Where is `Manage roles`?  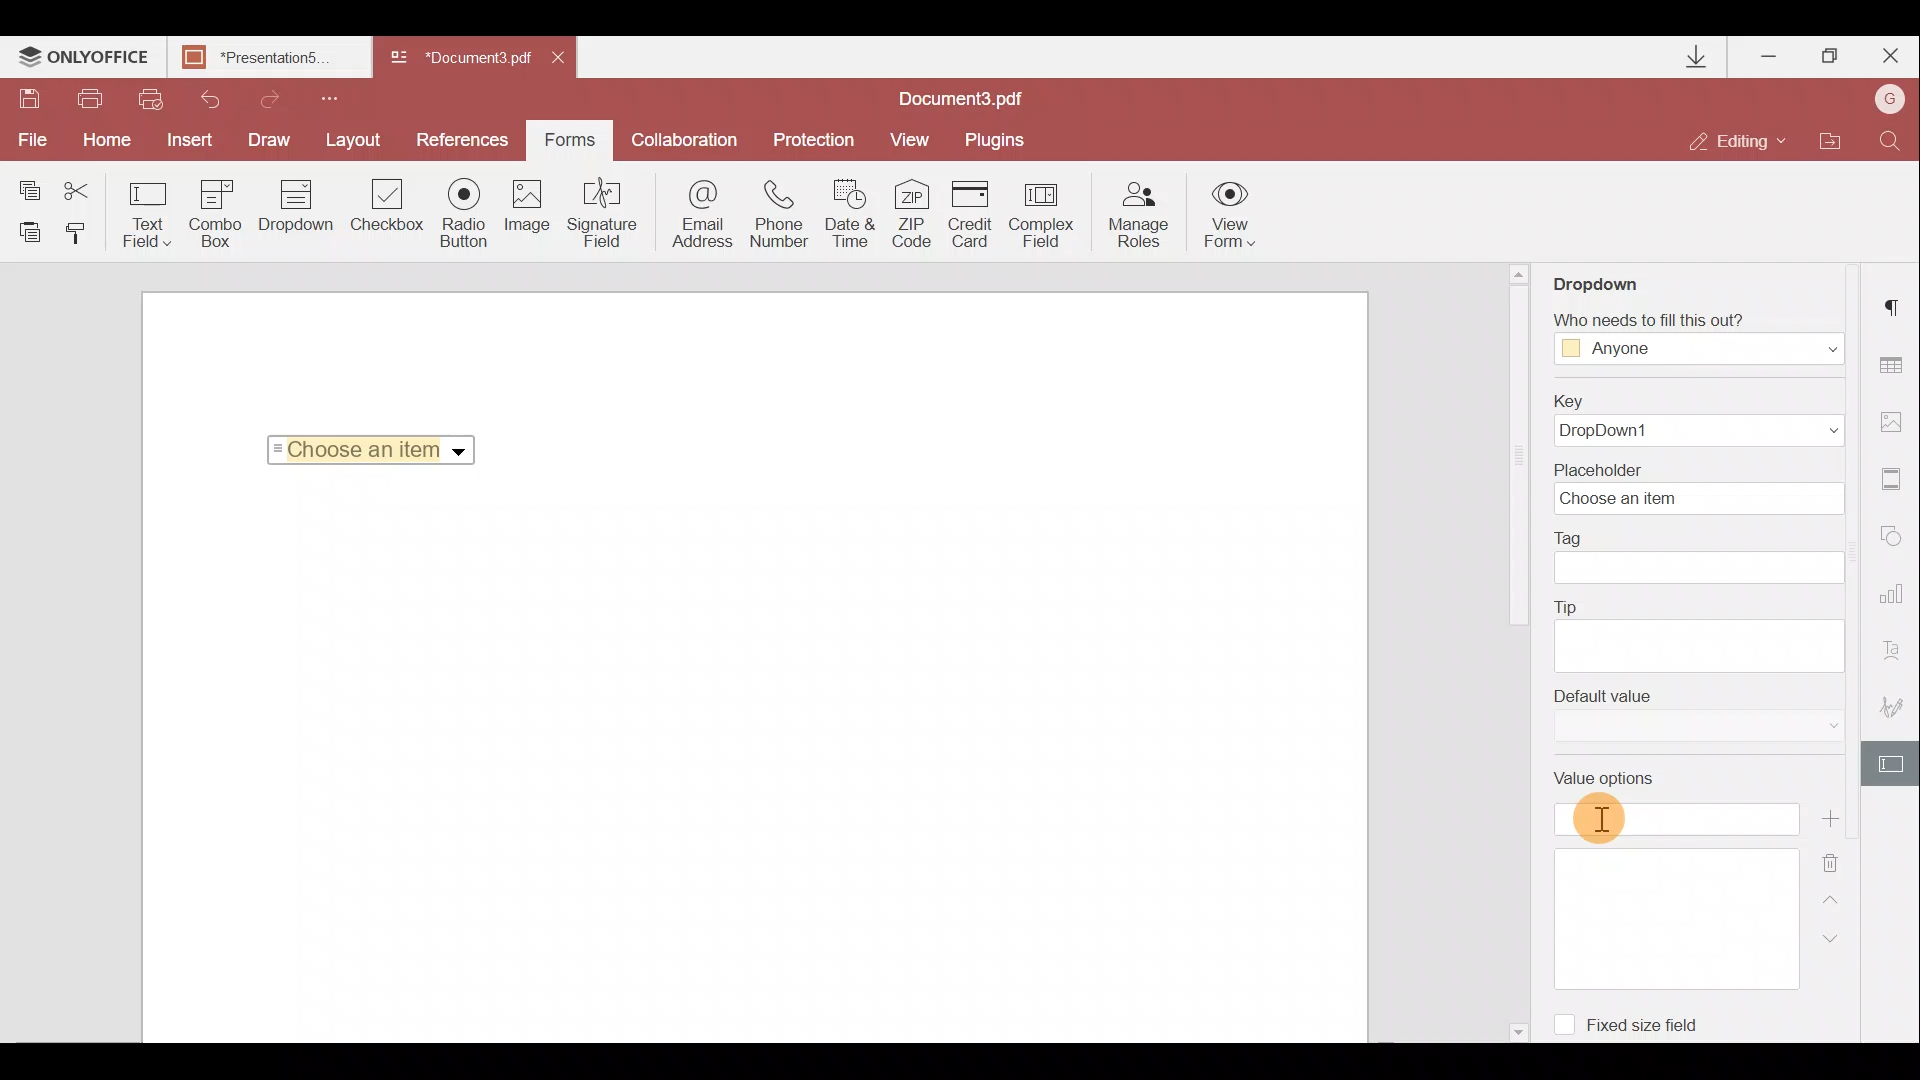 Manage roles is located at coordinates (1138, 215).